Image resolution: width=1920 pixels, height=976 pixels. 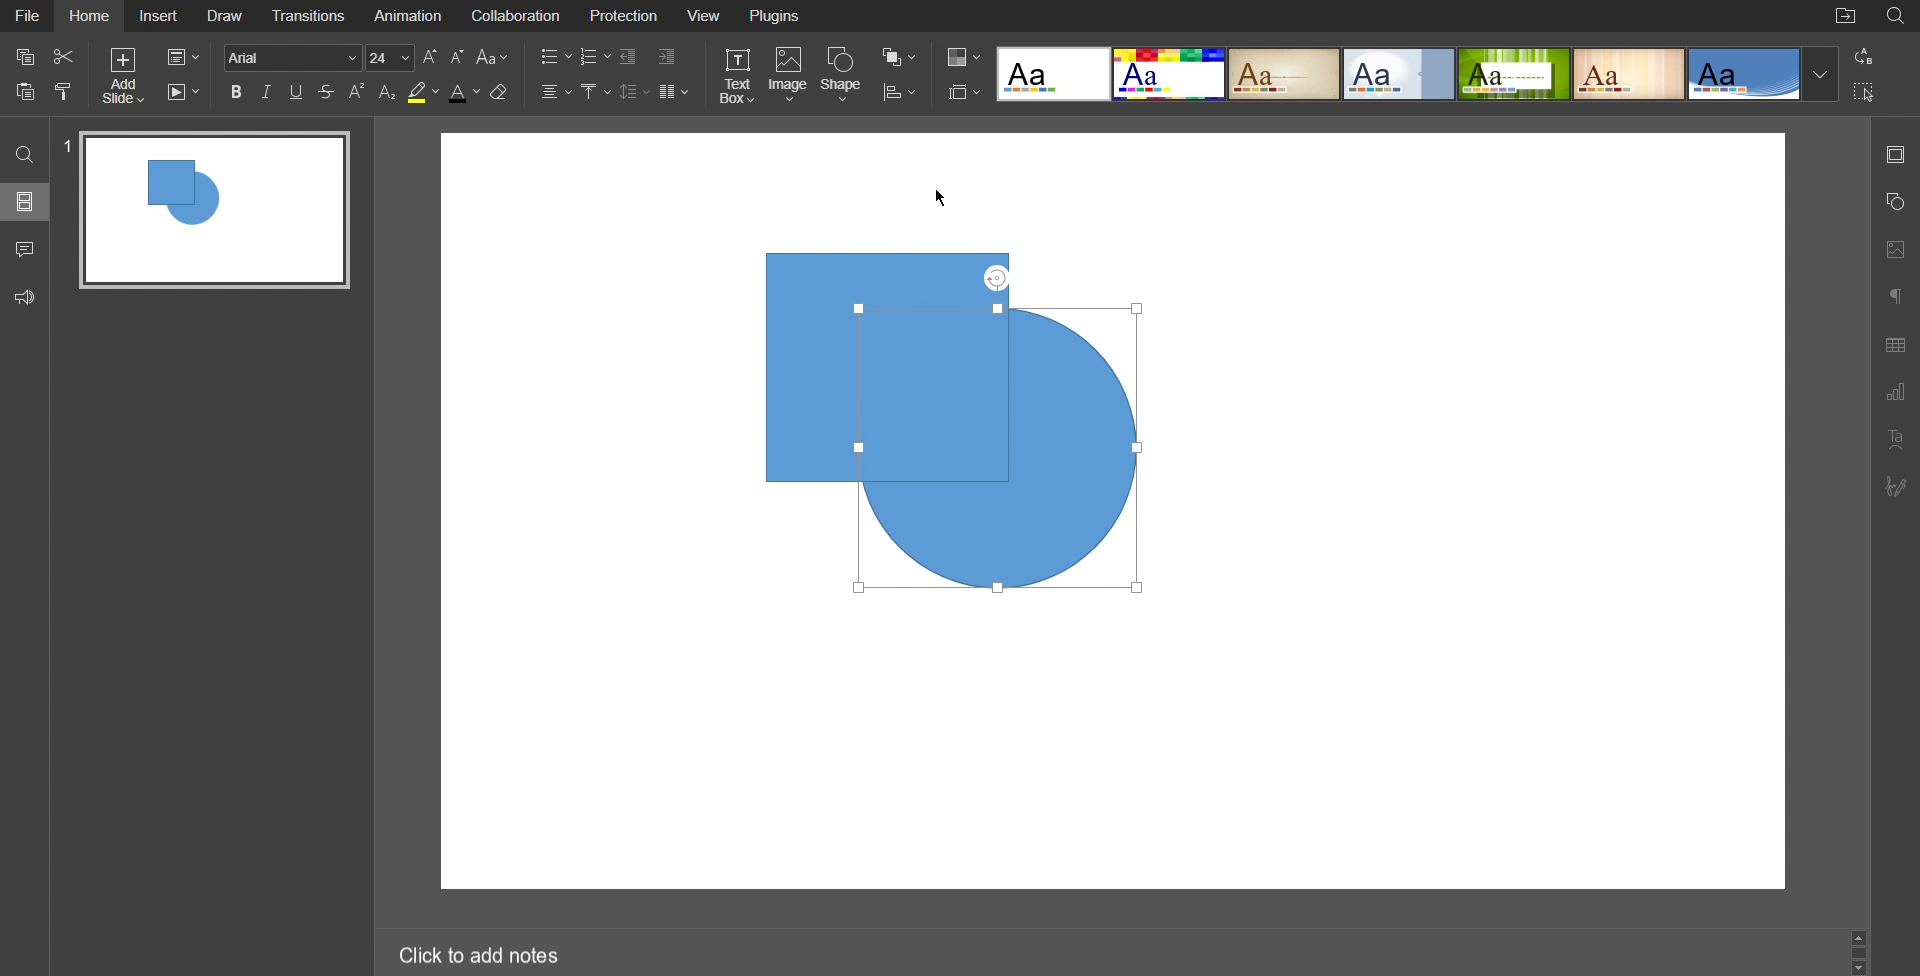 What do you see at coordinates (772, 16) in the screenshot?
I see `Plugins` at bounding box center [772, 16].